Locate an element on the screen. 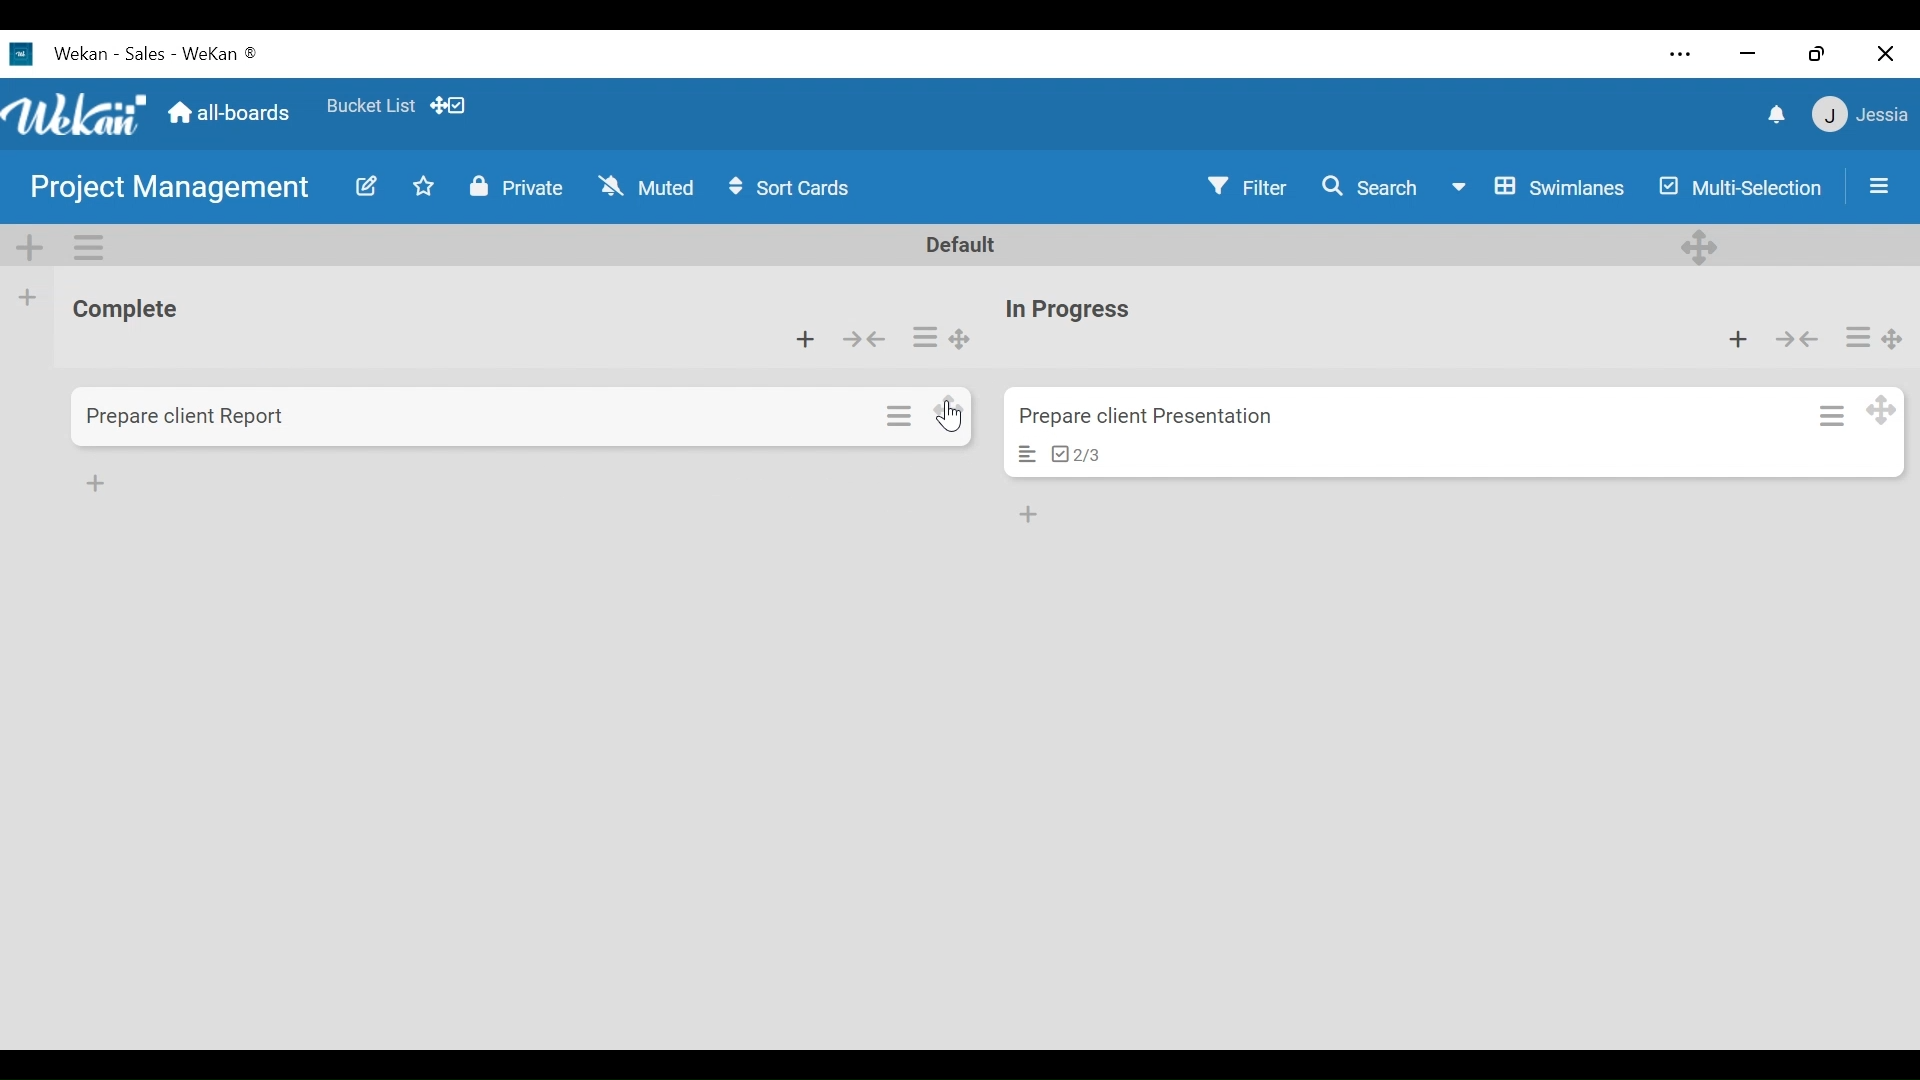 This screenshot has width=1920, height=1080. Sidebar is located at coordinates (1876, 180).